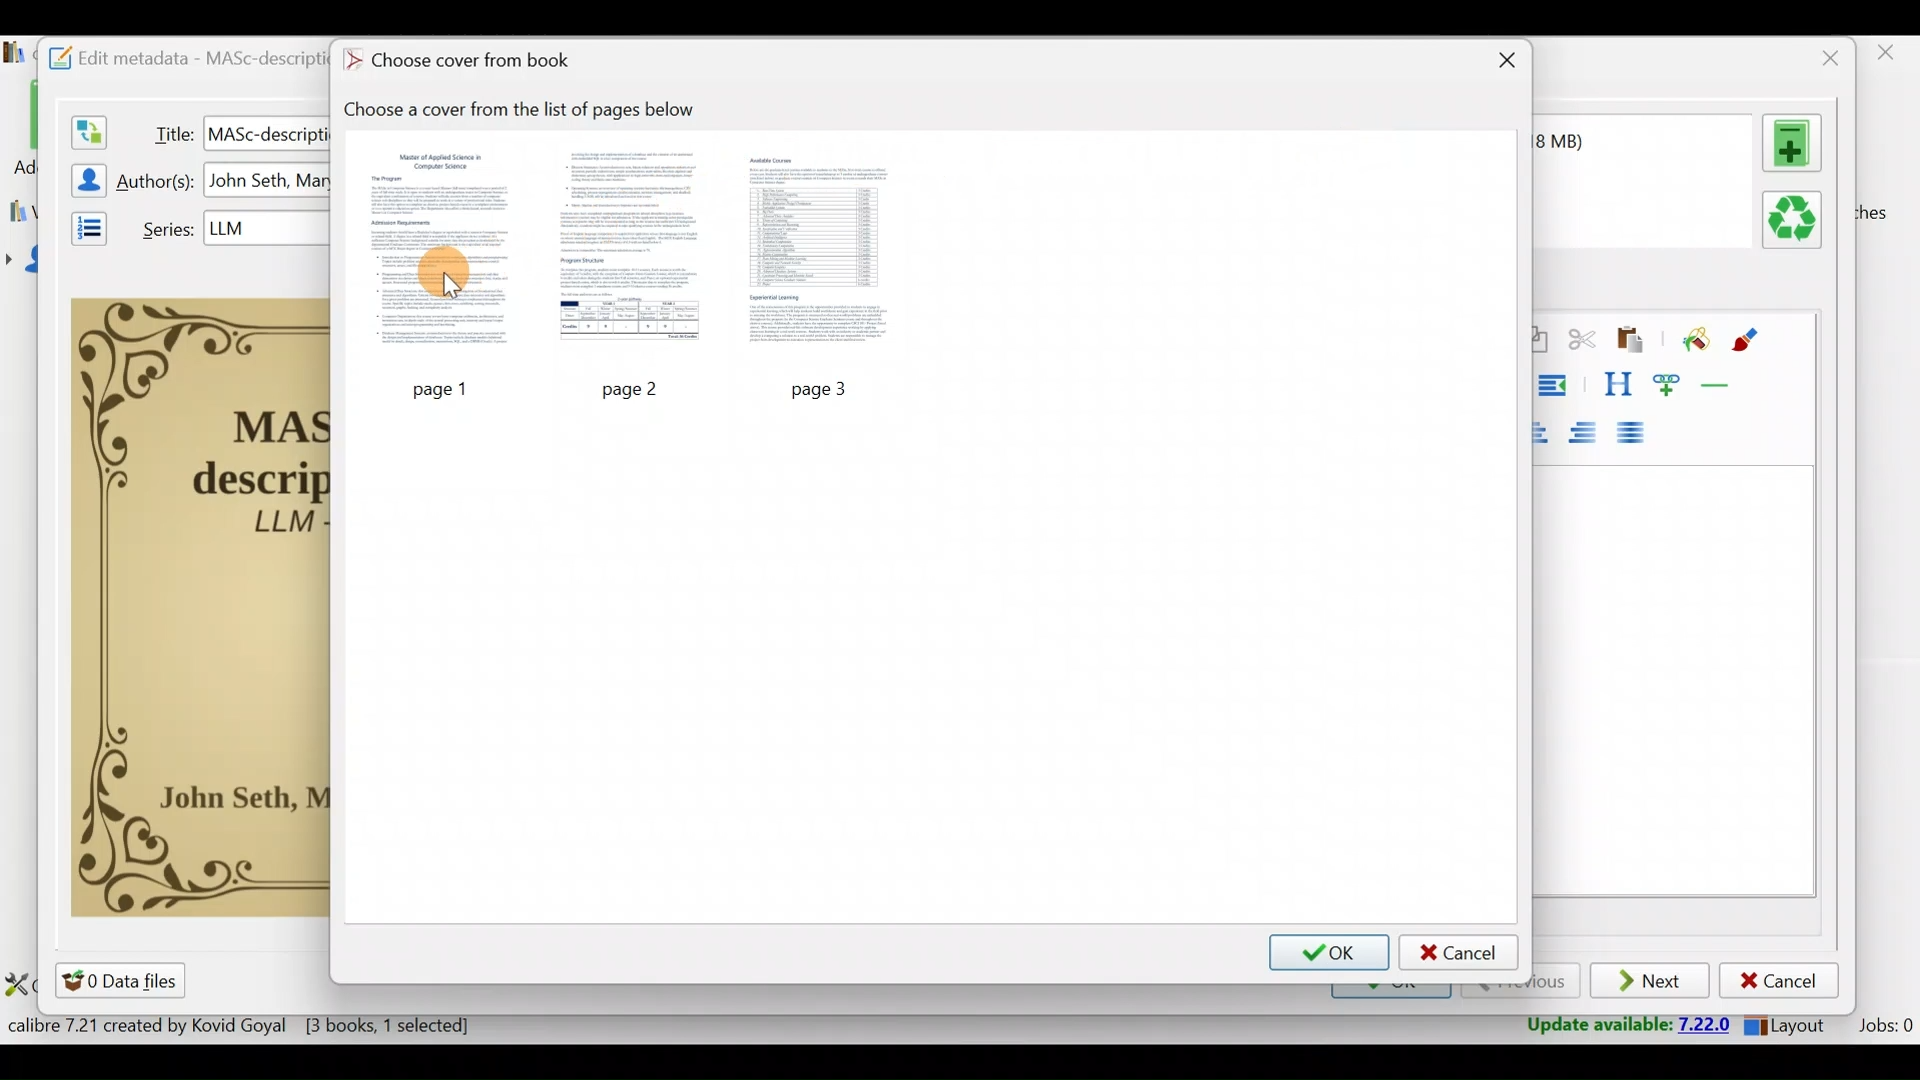 The height and width of the screenshot is (1080, 1920). What do you see at coordinates (1693, 341) in the screenshot?
I see `Background colour` at bounding box center [1693, 341].